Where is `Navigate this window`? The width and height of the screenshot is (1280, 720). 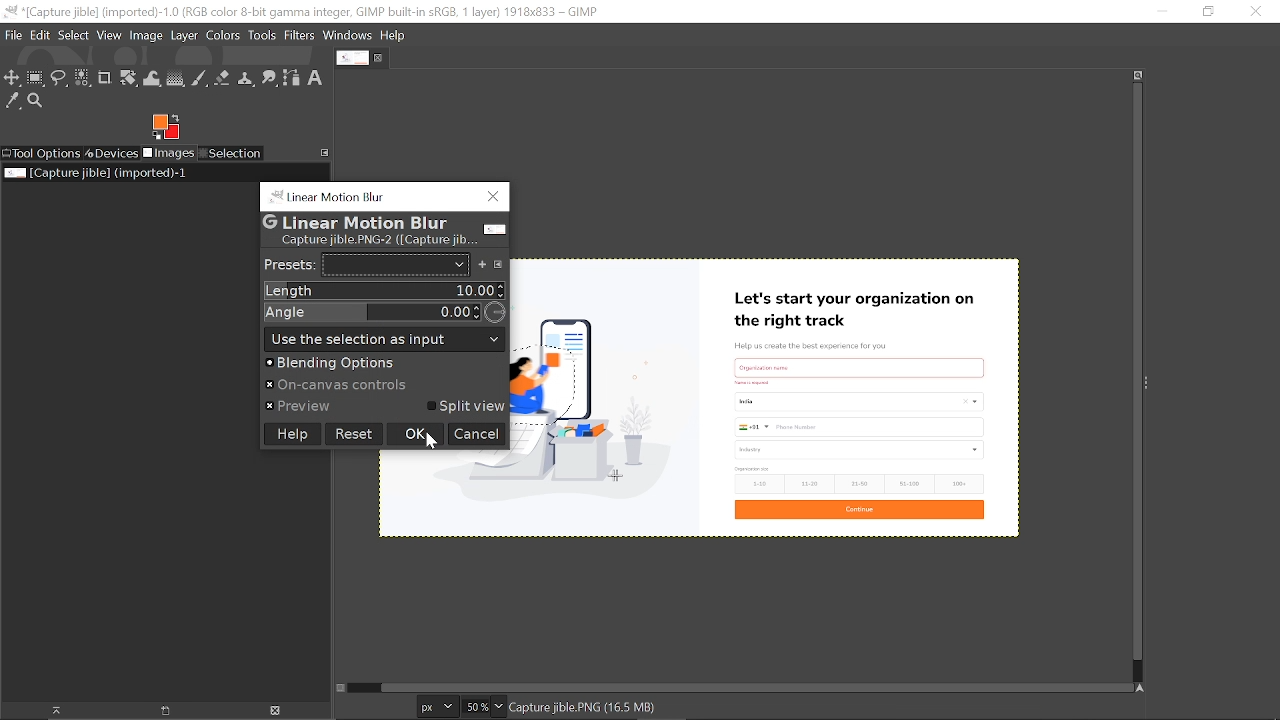 Navigate this window is located at coordinates (1144, 689).